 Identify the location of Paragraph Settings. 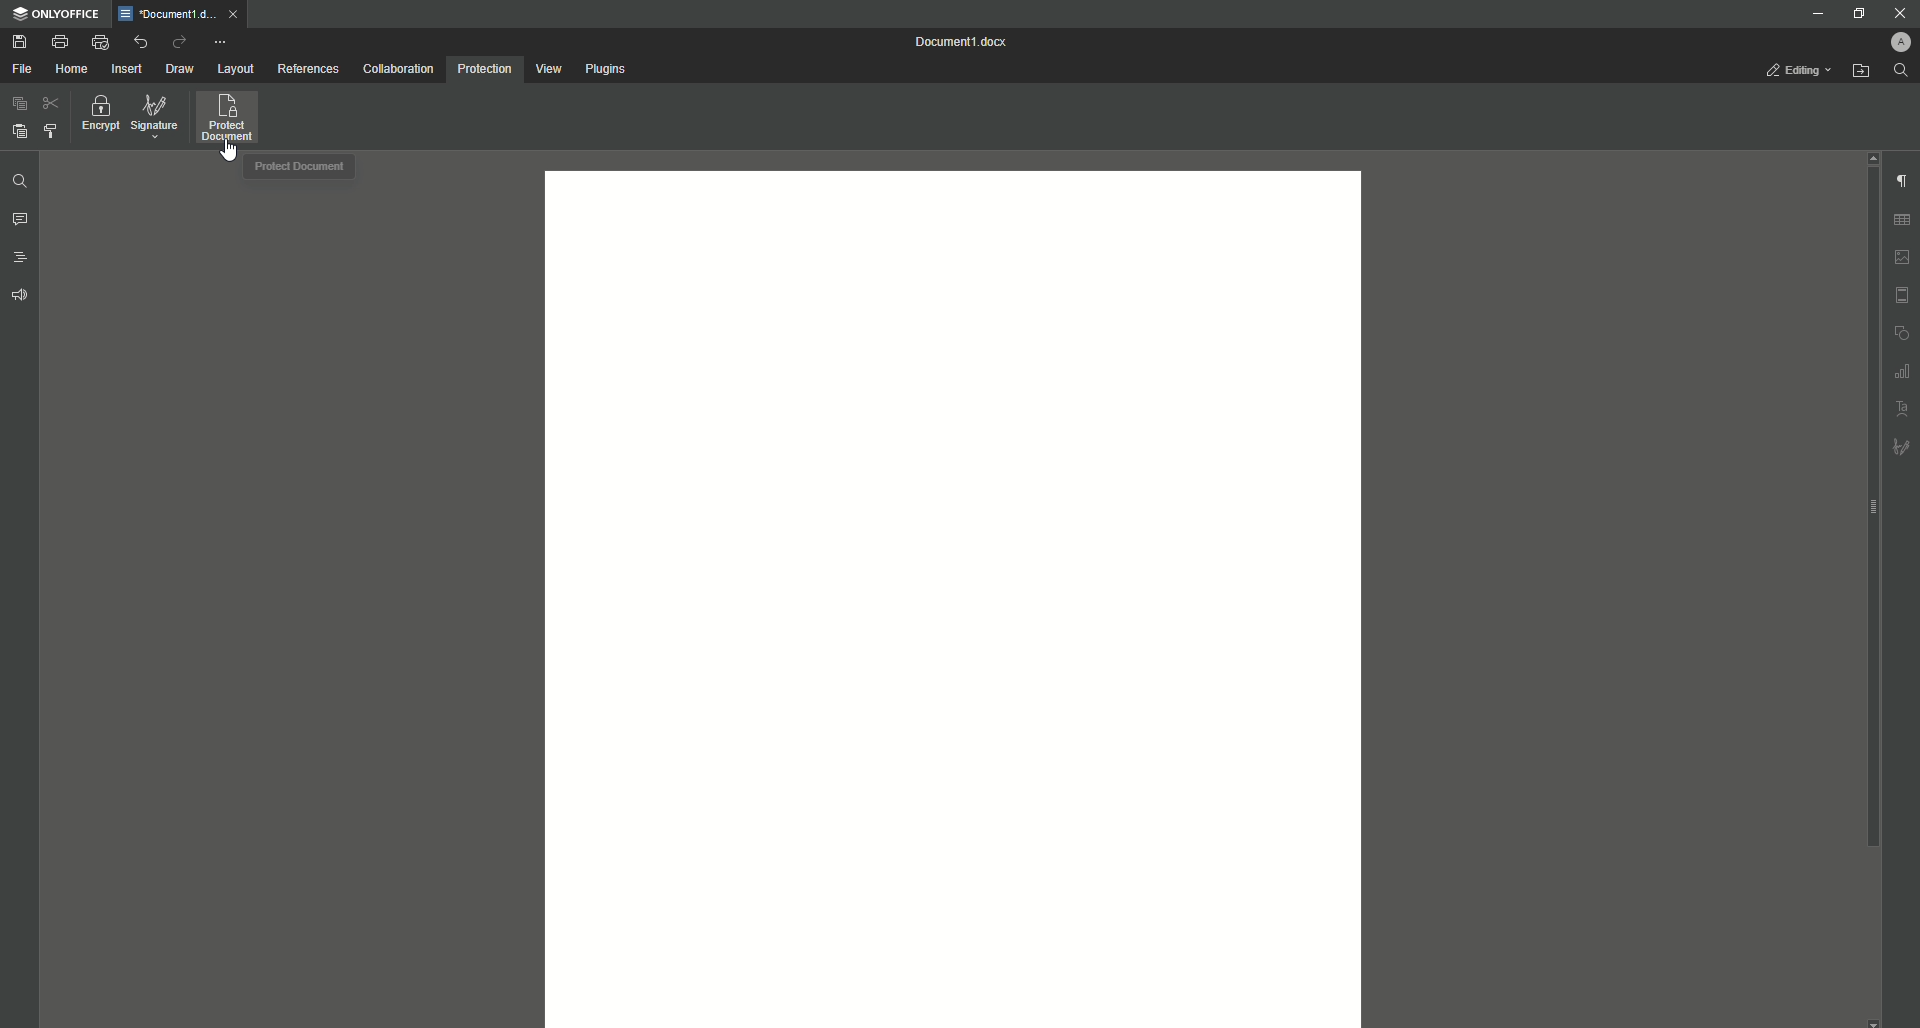
(1902, 182).